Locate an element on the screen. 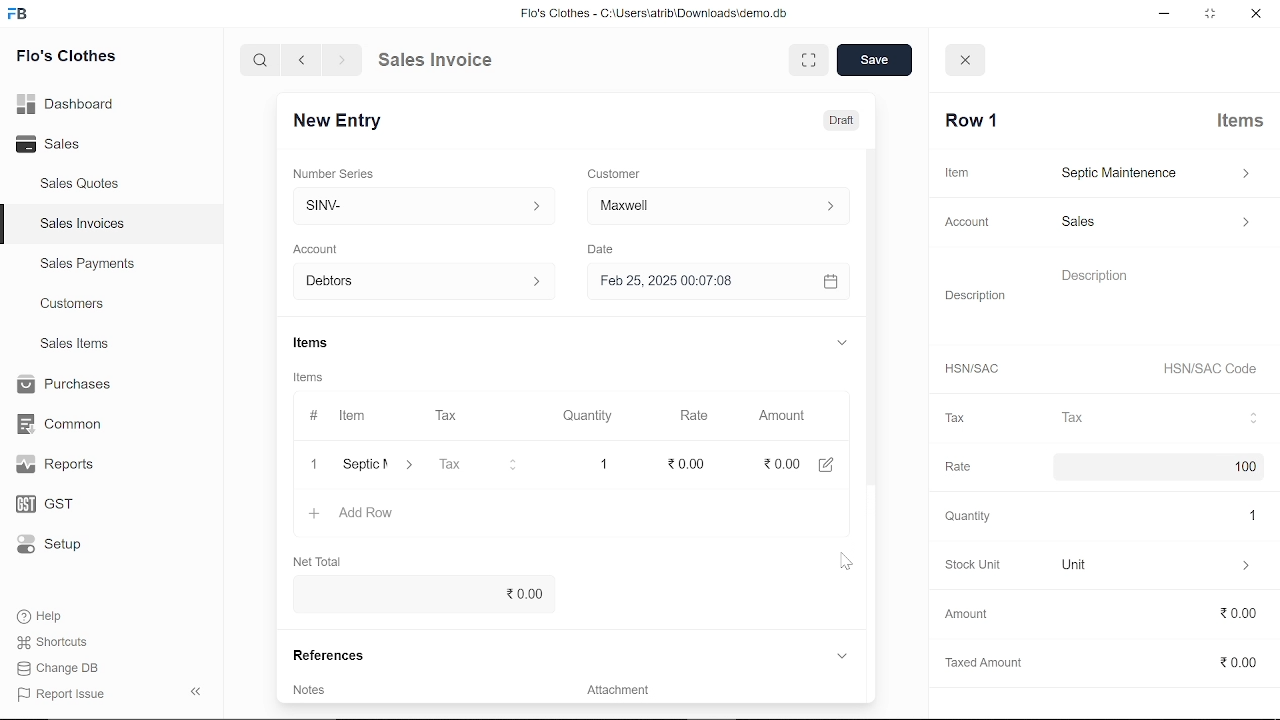 The image size is (1280, 720). restore down is located at coordinates (1207, 13).